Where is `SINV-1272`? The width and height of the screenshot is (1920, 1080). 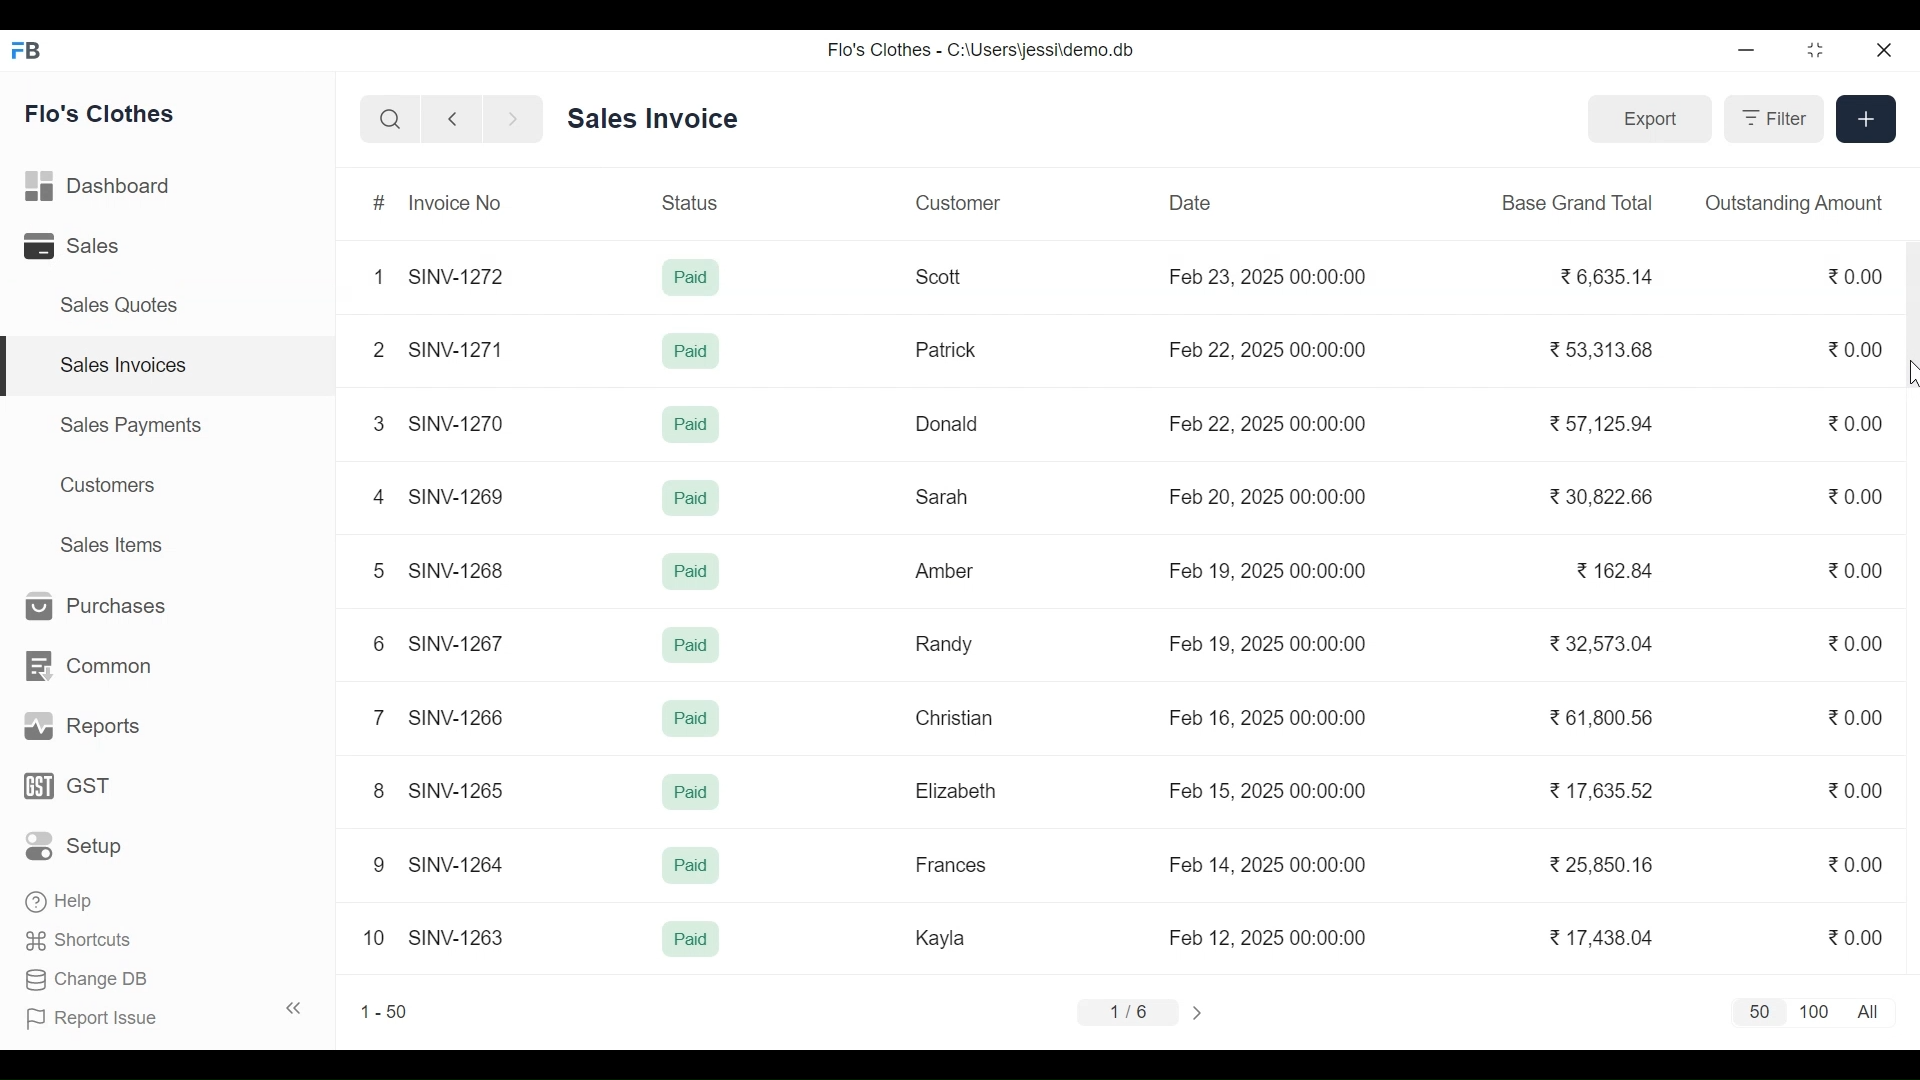 SINV-1272 is located at coordinates (462, 275).